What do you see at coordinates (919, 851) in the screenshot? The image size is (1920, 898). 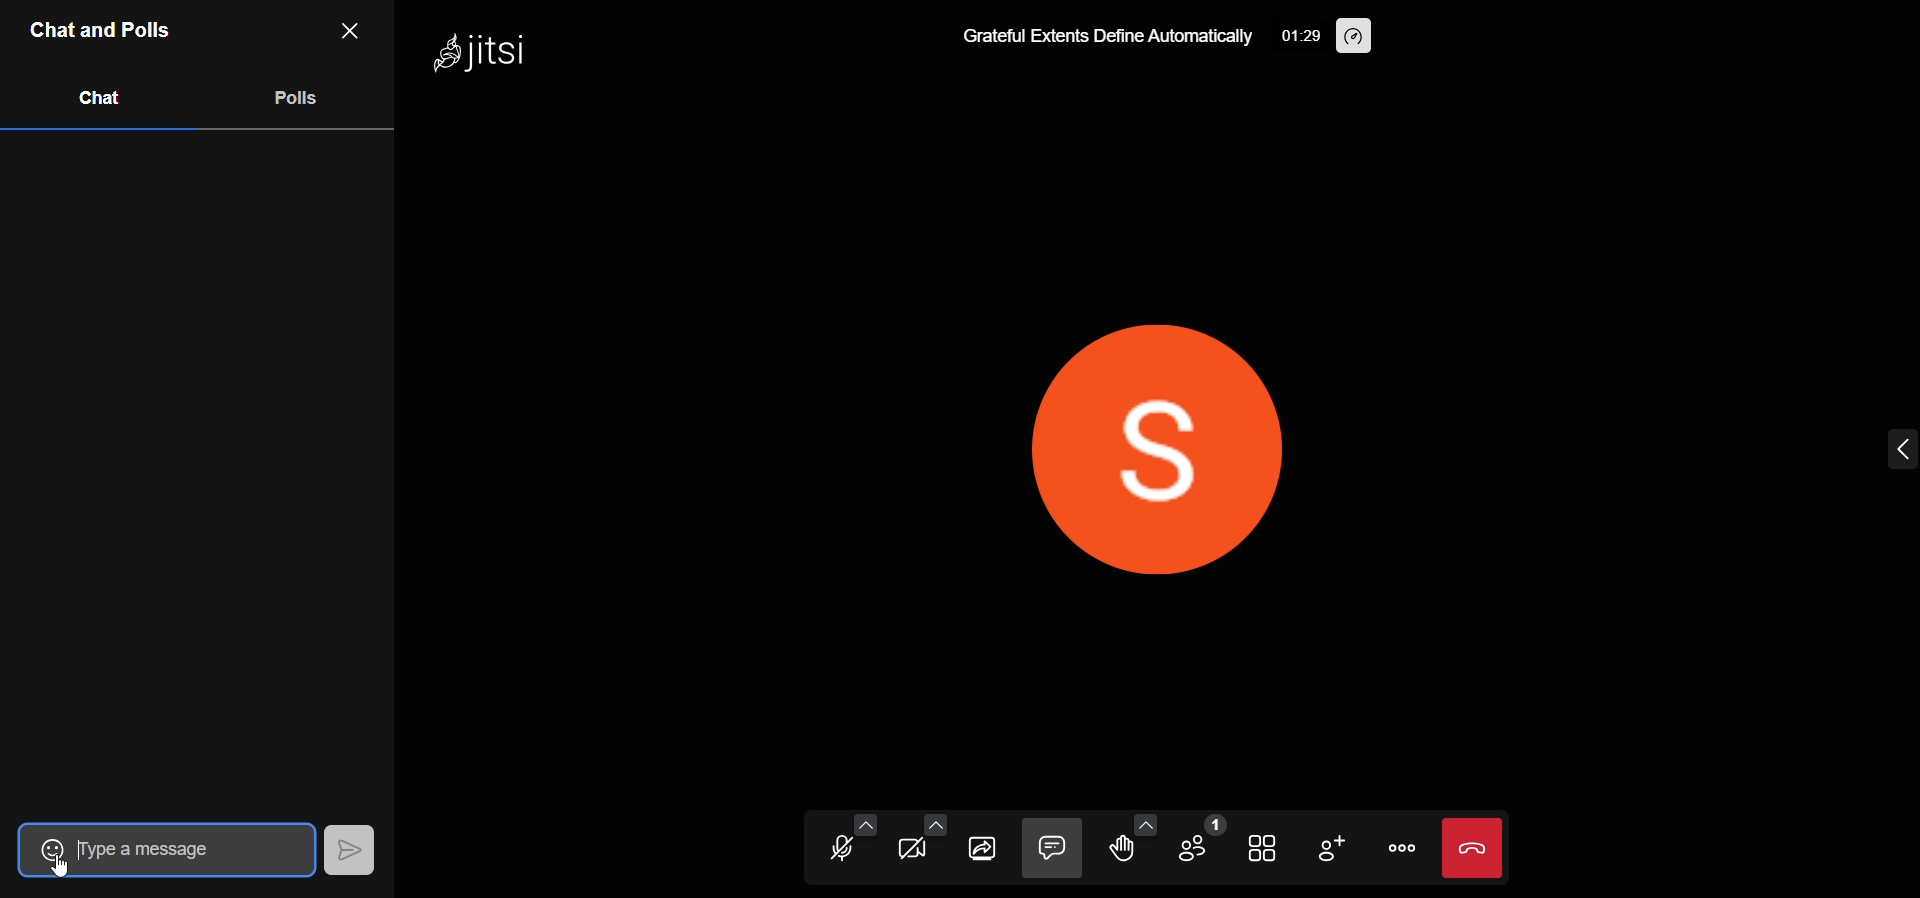 I see `video` at bounding box center [919, 851].